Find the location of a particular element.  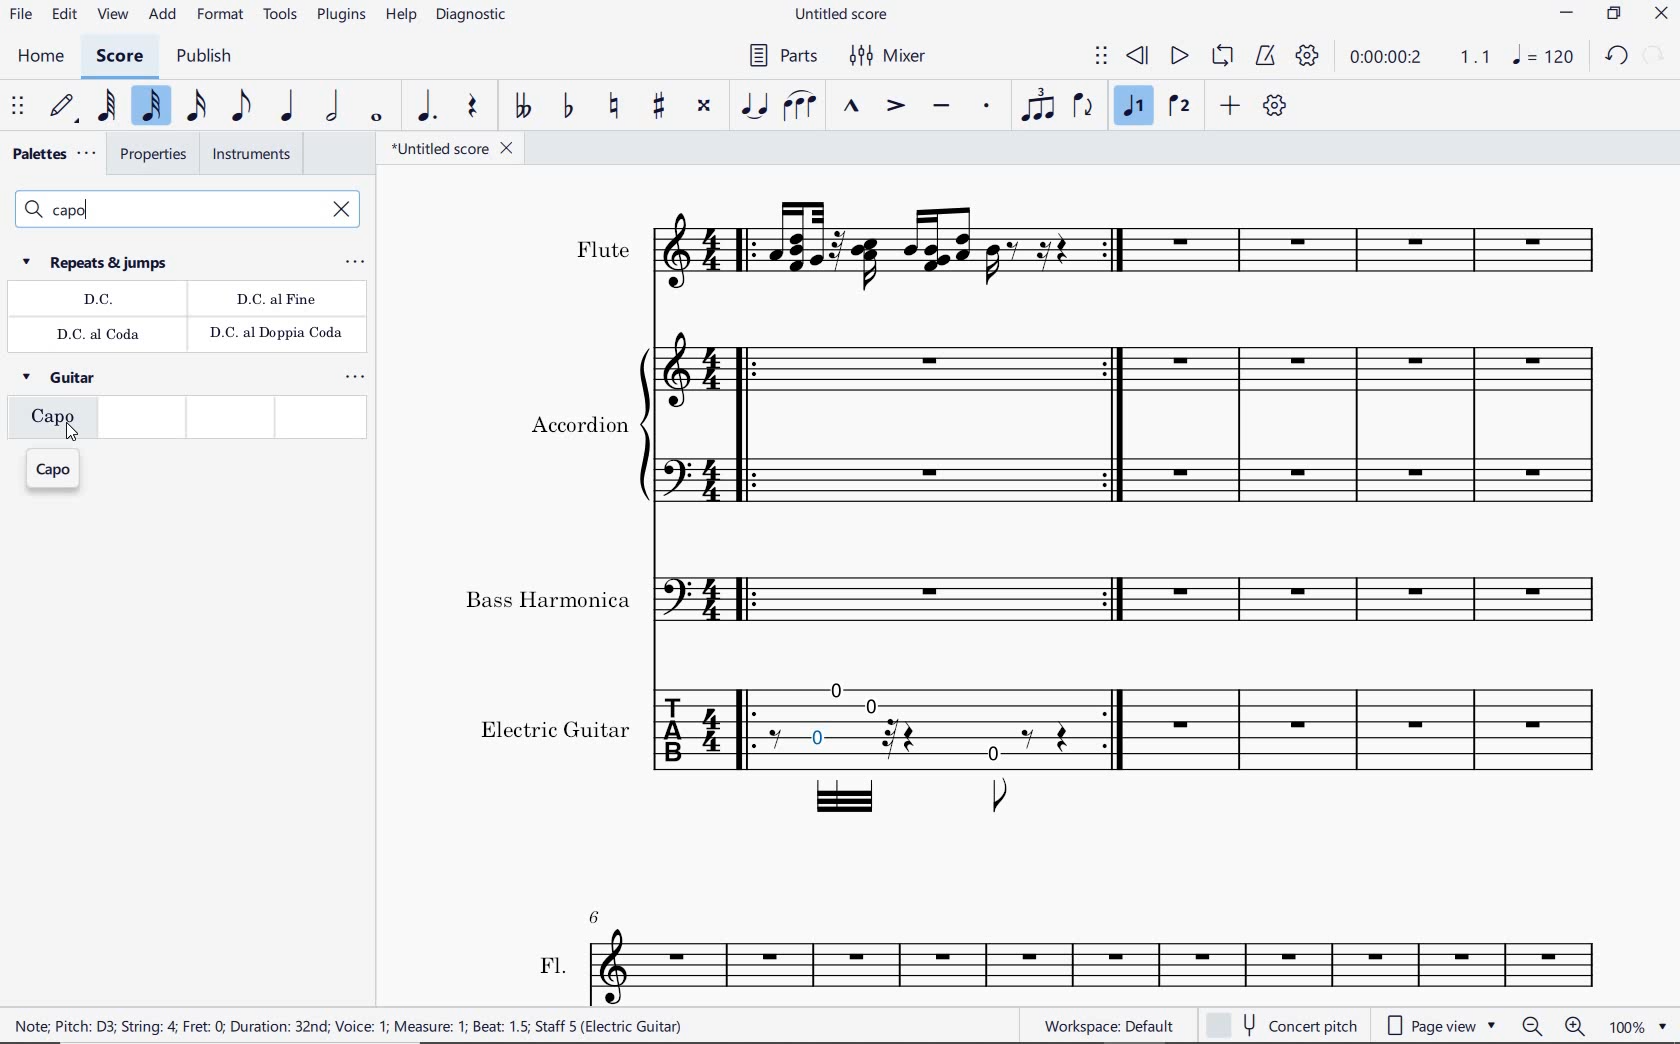

cursor is located at coordinates (73, 434).